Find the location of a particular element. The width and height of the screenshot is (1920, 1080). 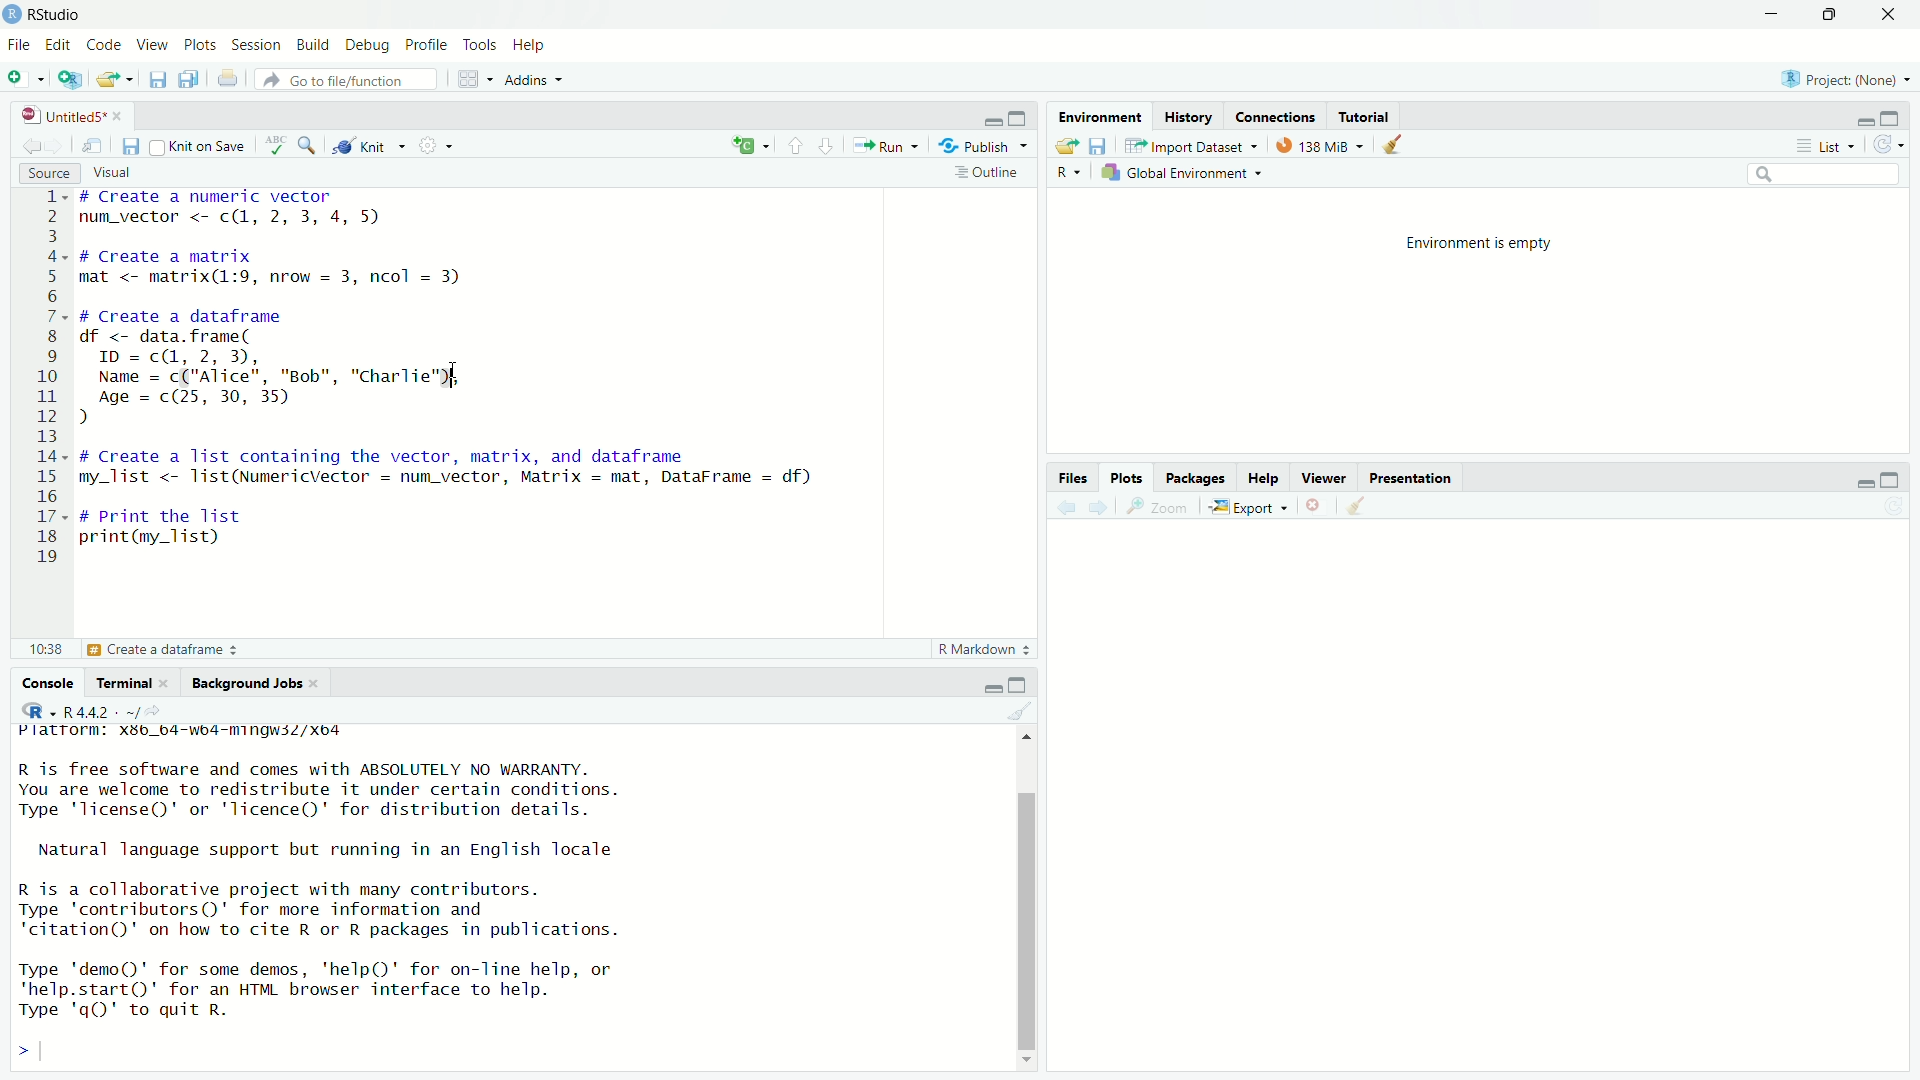

Plots is located at coordinates (1130, 478).